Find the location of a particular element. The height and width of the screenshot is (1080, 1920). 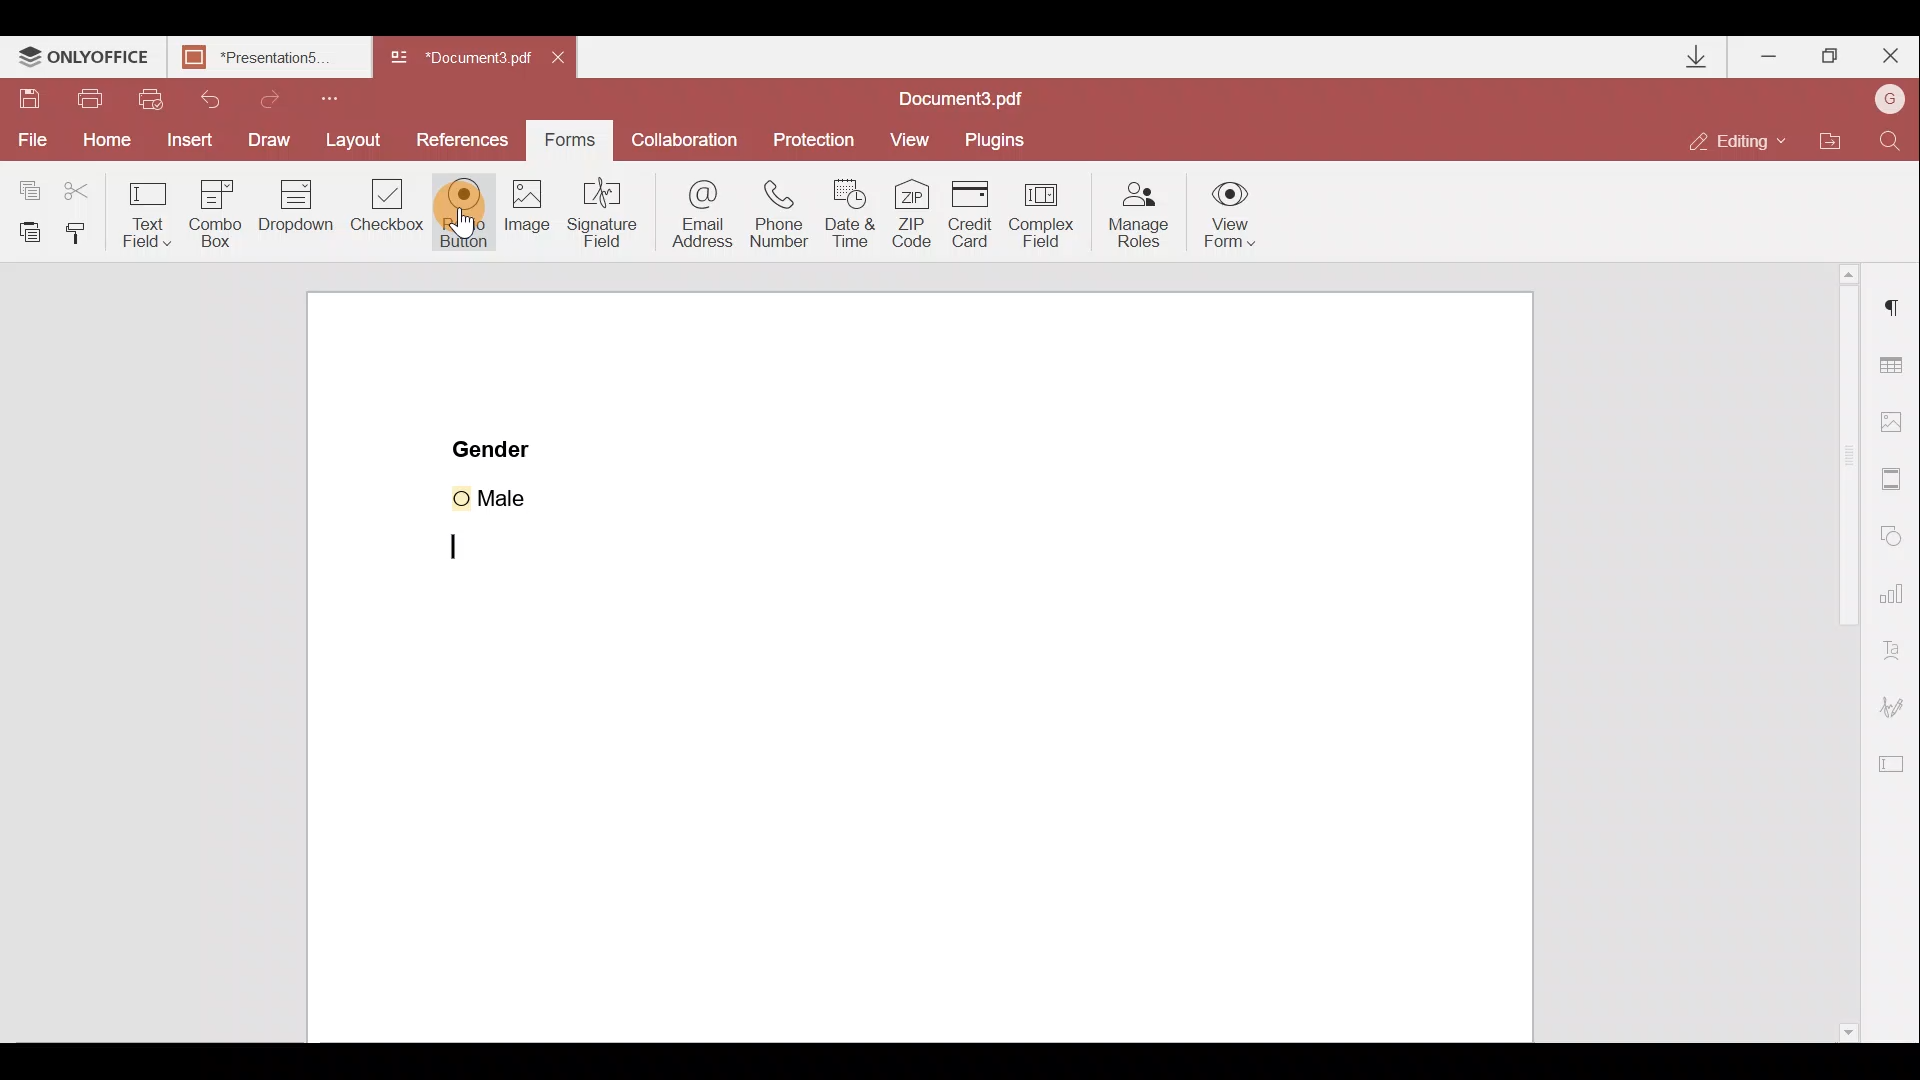

Form settings is located at coordinates (1896, 769).